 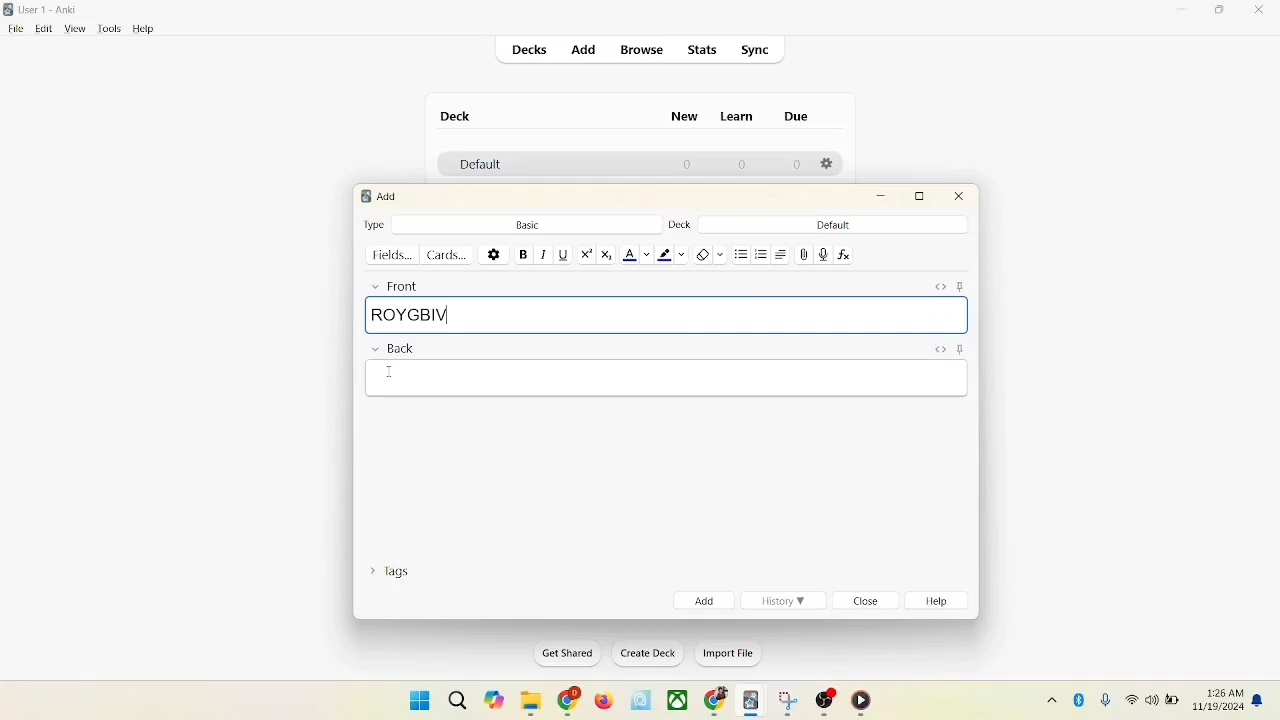 I want to click on cards, so click(x=451, y=255).